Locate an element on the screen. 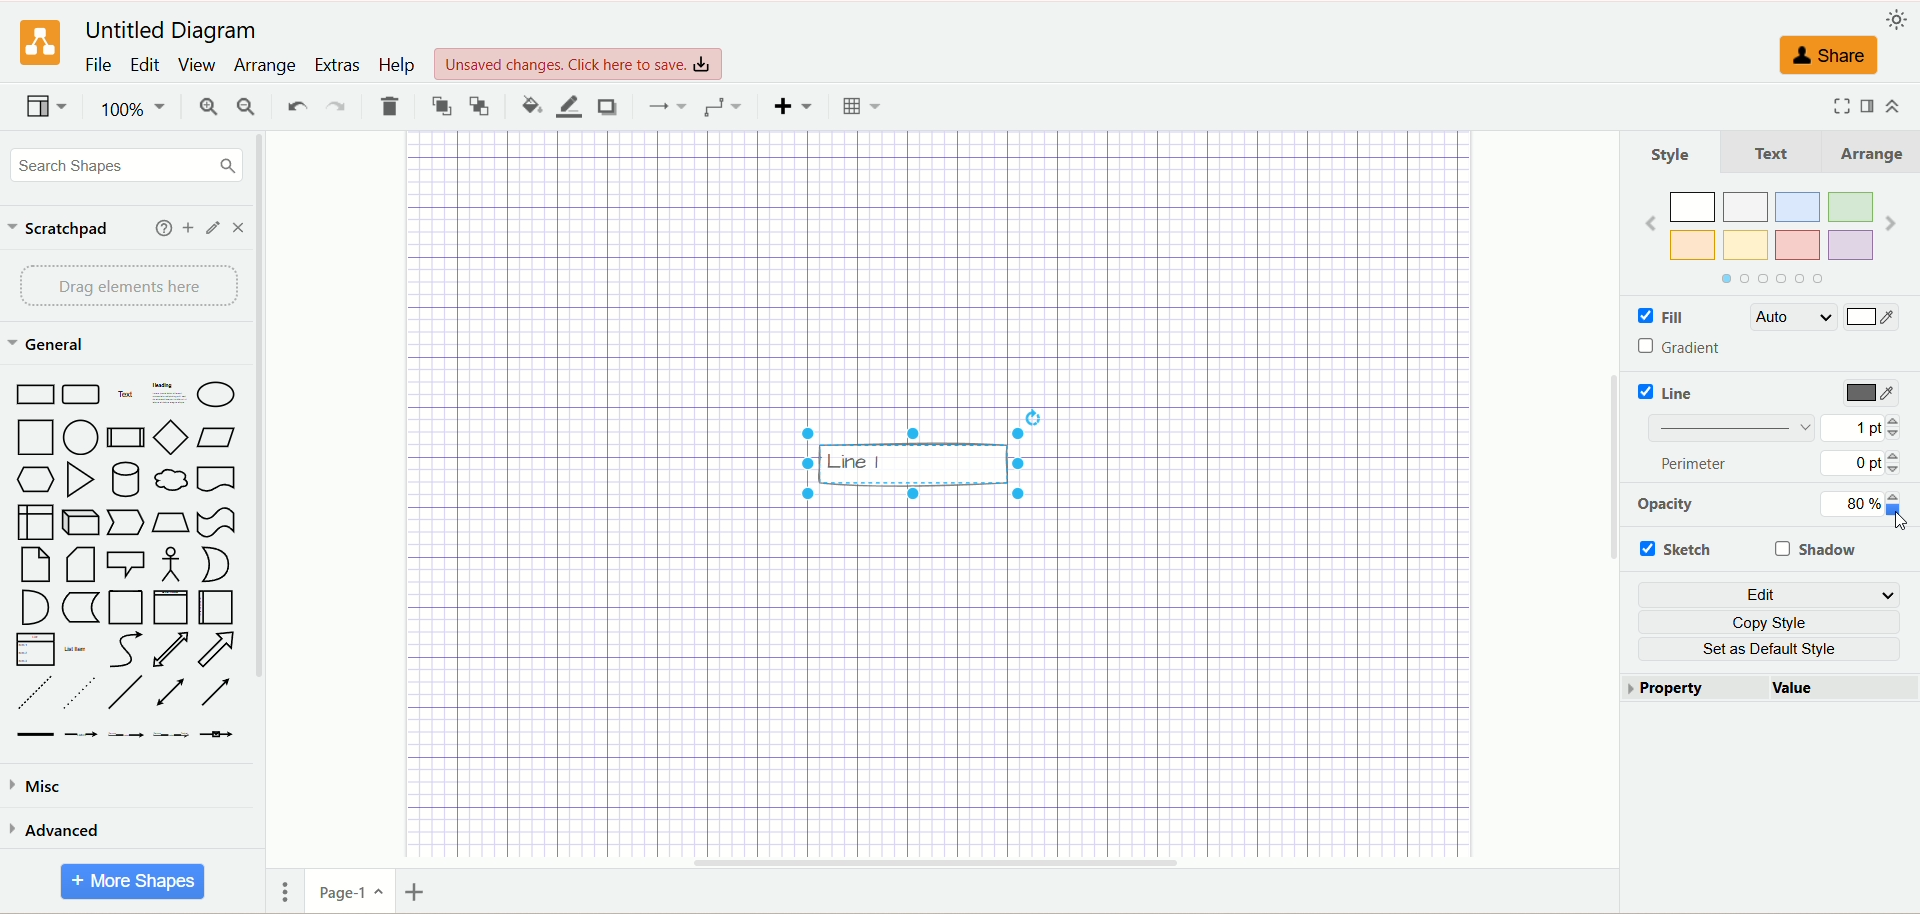  Ellipse is located at coordinates (214, 391).